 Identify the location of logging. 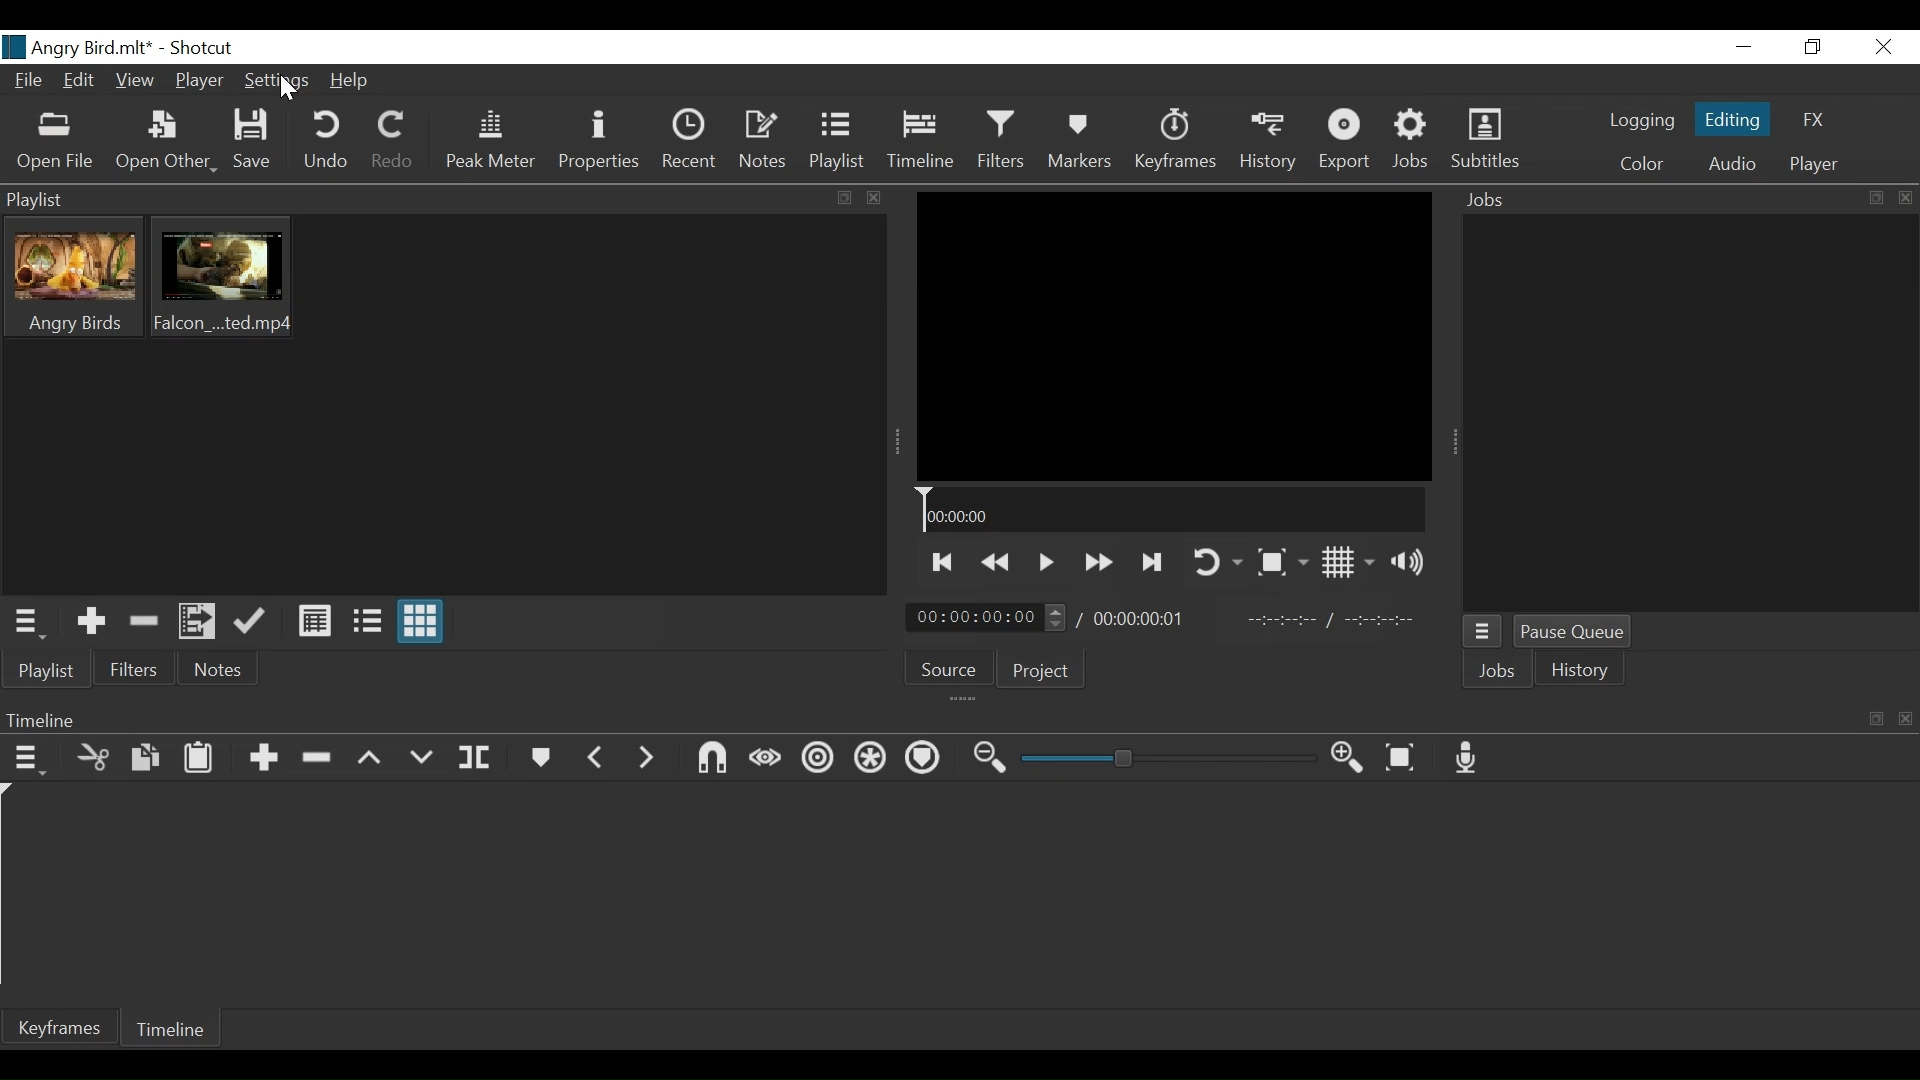
(1640, 121).